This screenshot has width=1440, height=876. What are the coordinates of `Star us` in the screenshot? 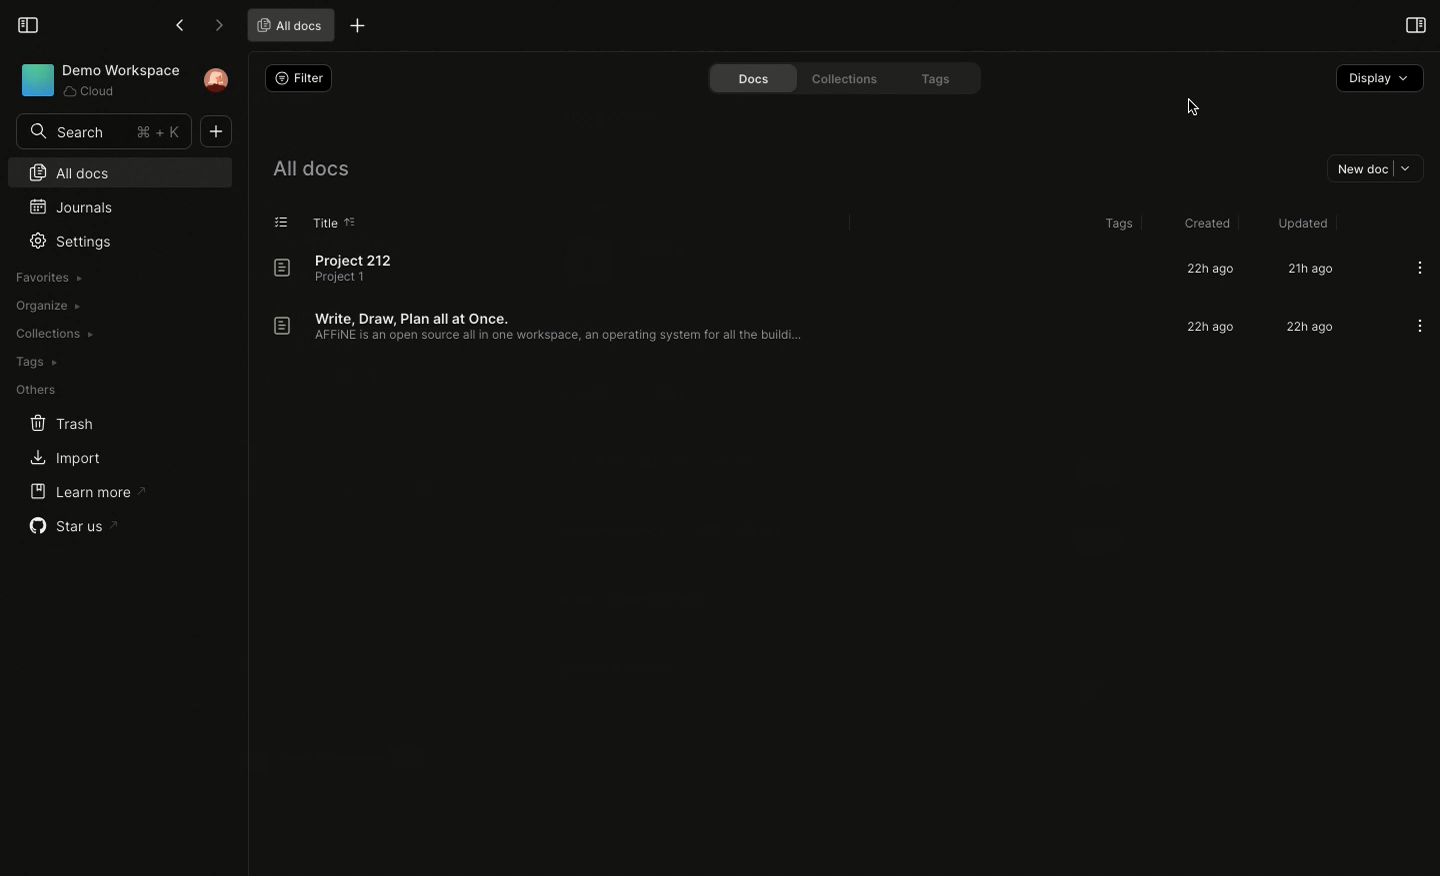 It's located at (76, 526).